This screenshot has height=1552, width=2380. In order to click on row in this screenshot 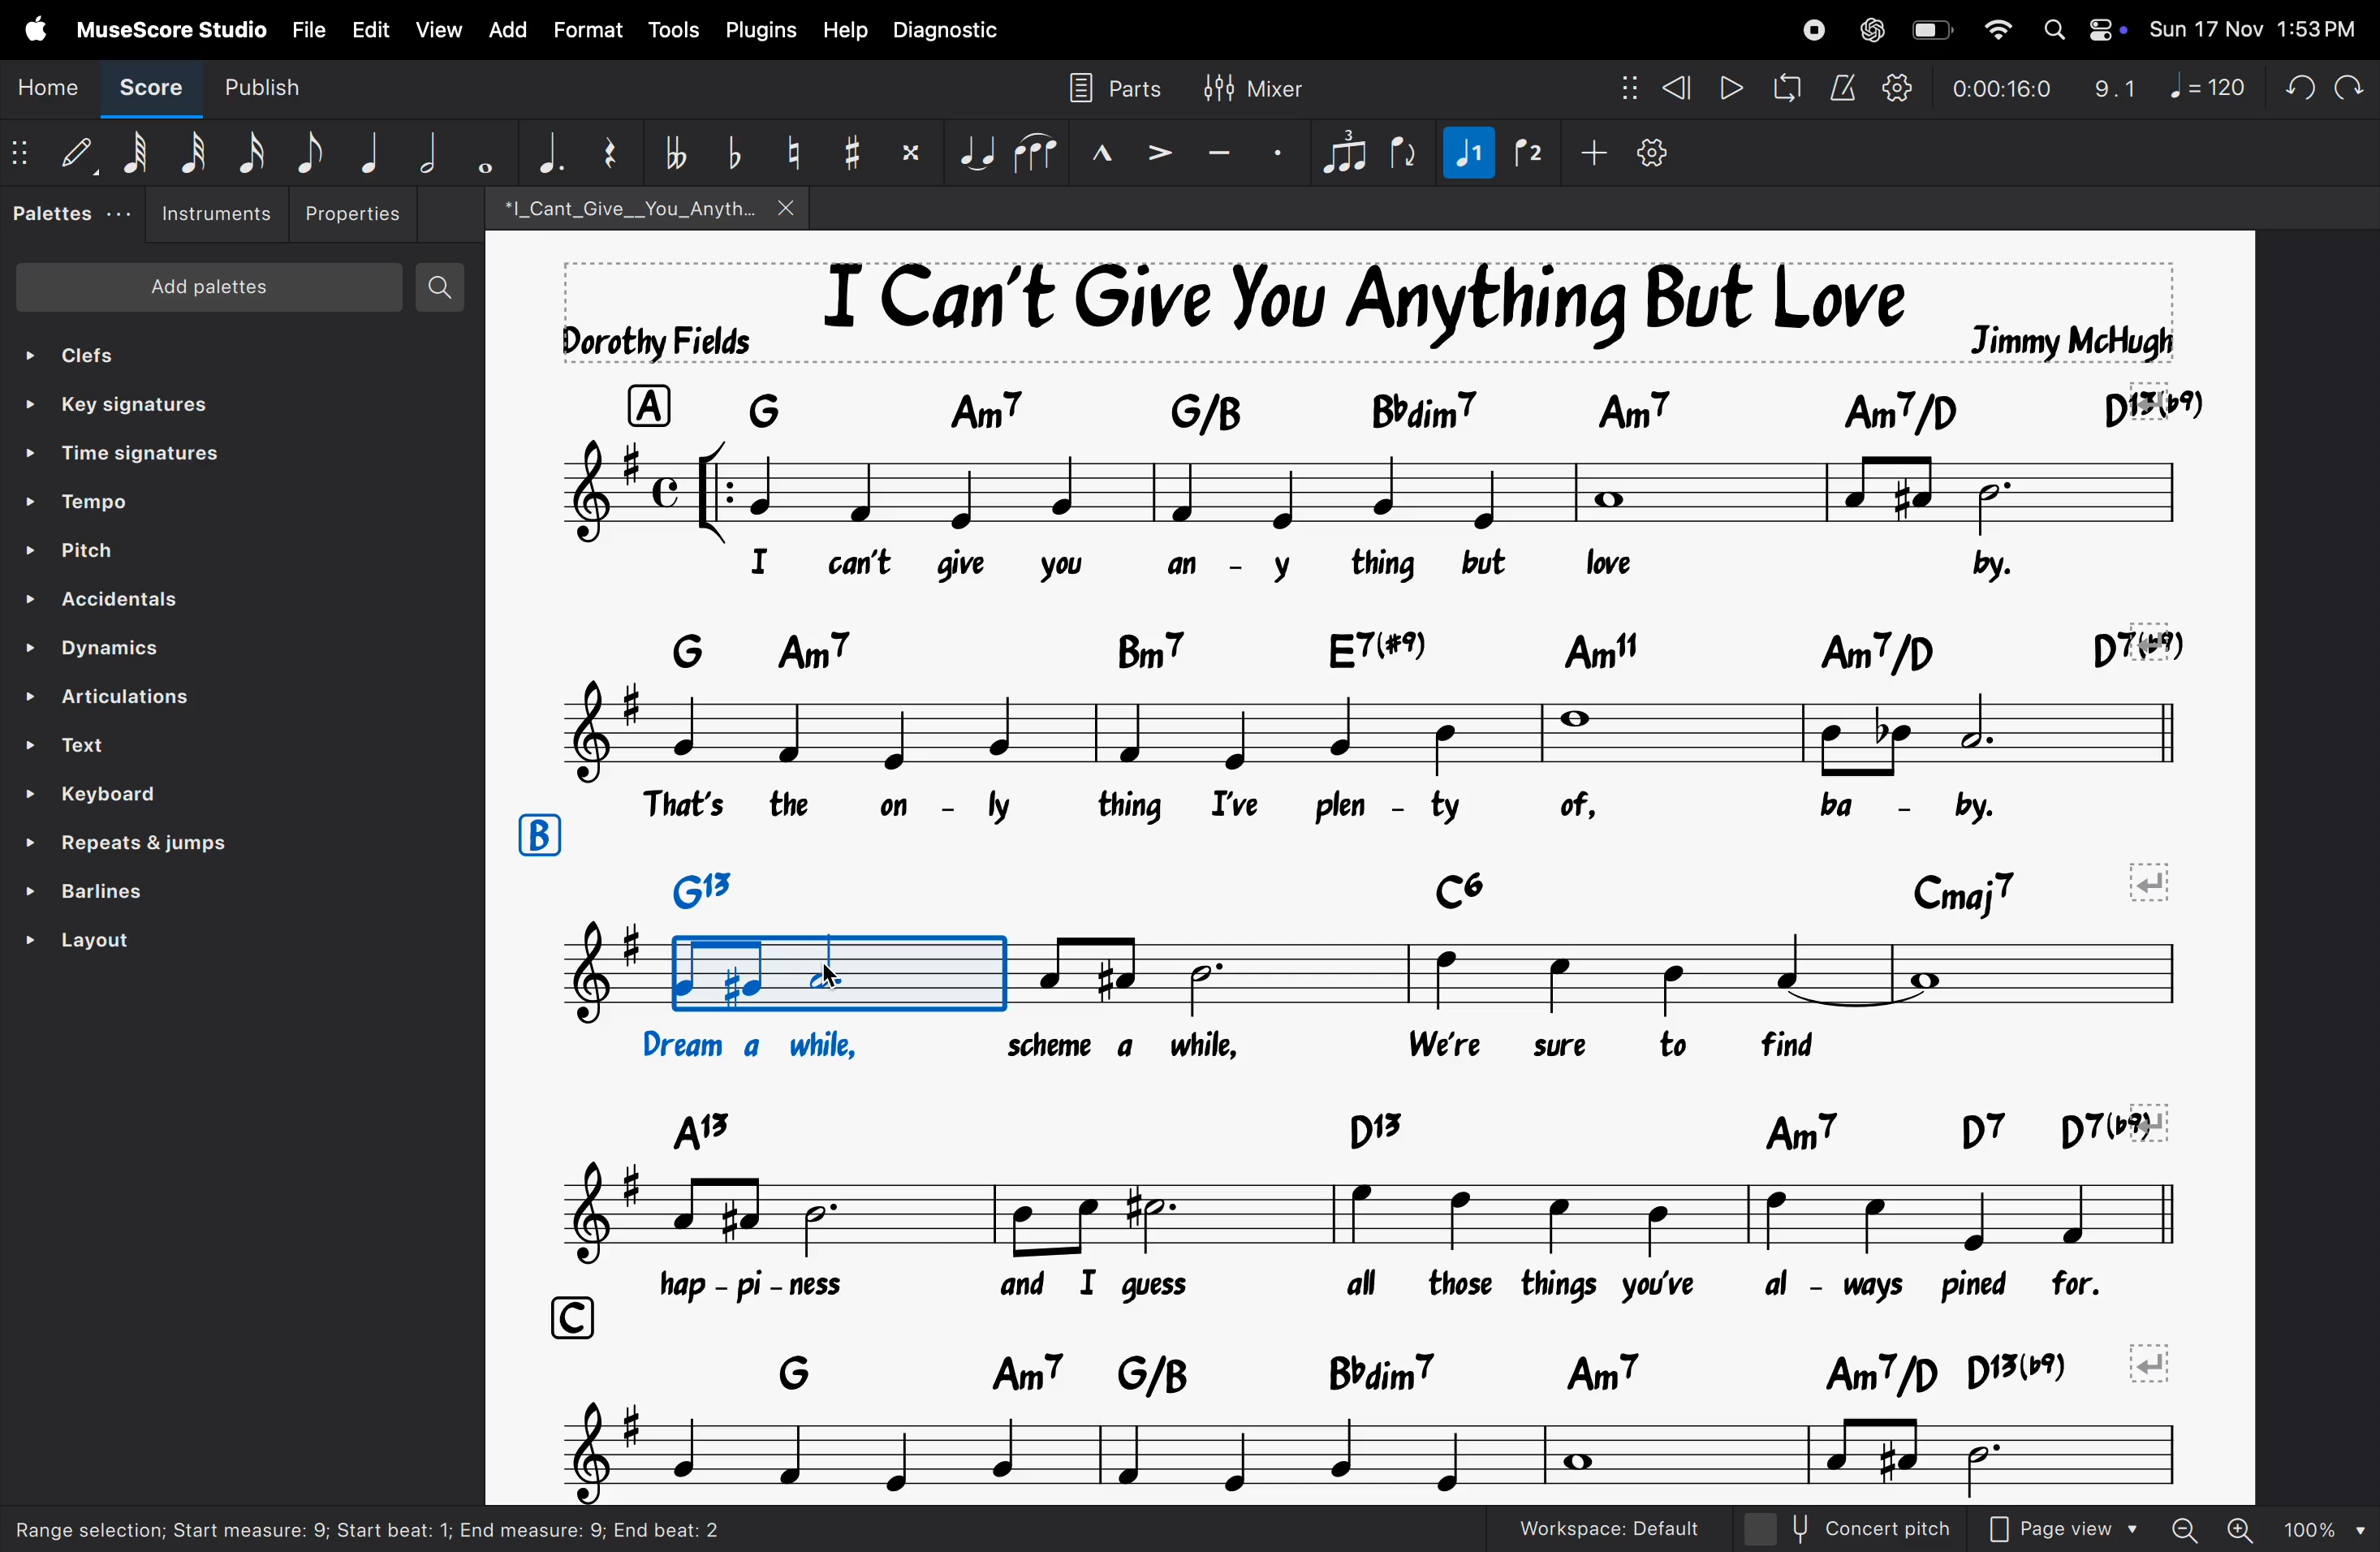, I will do `click(575, 1314)`.